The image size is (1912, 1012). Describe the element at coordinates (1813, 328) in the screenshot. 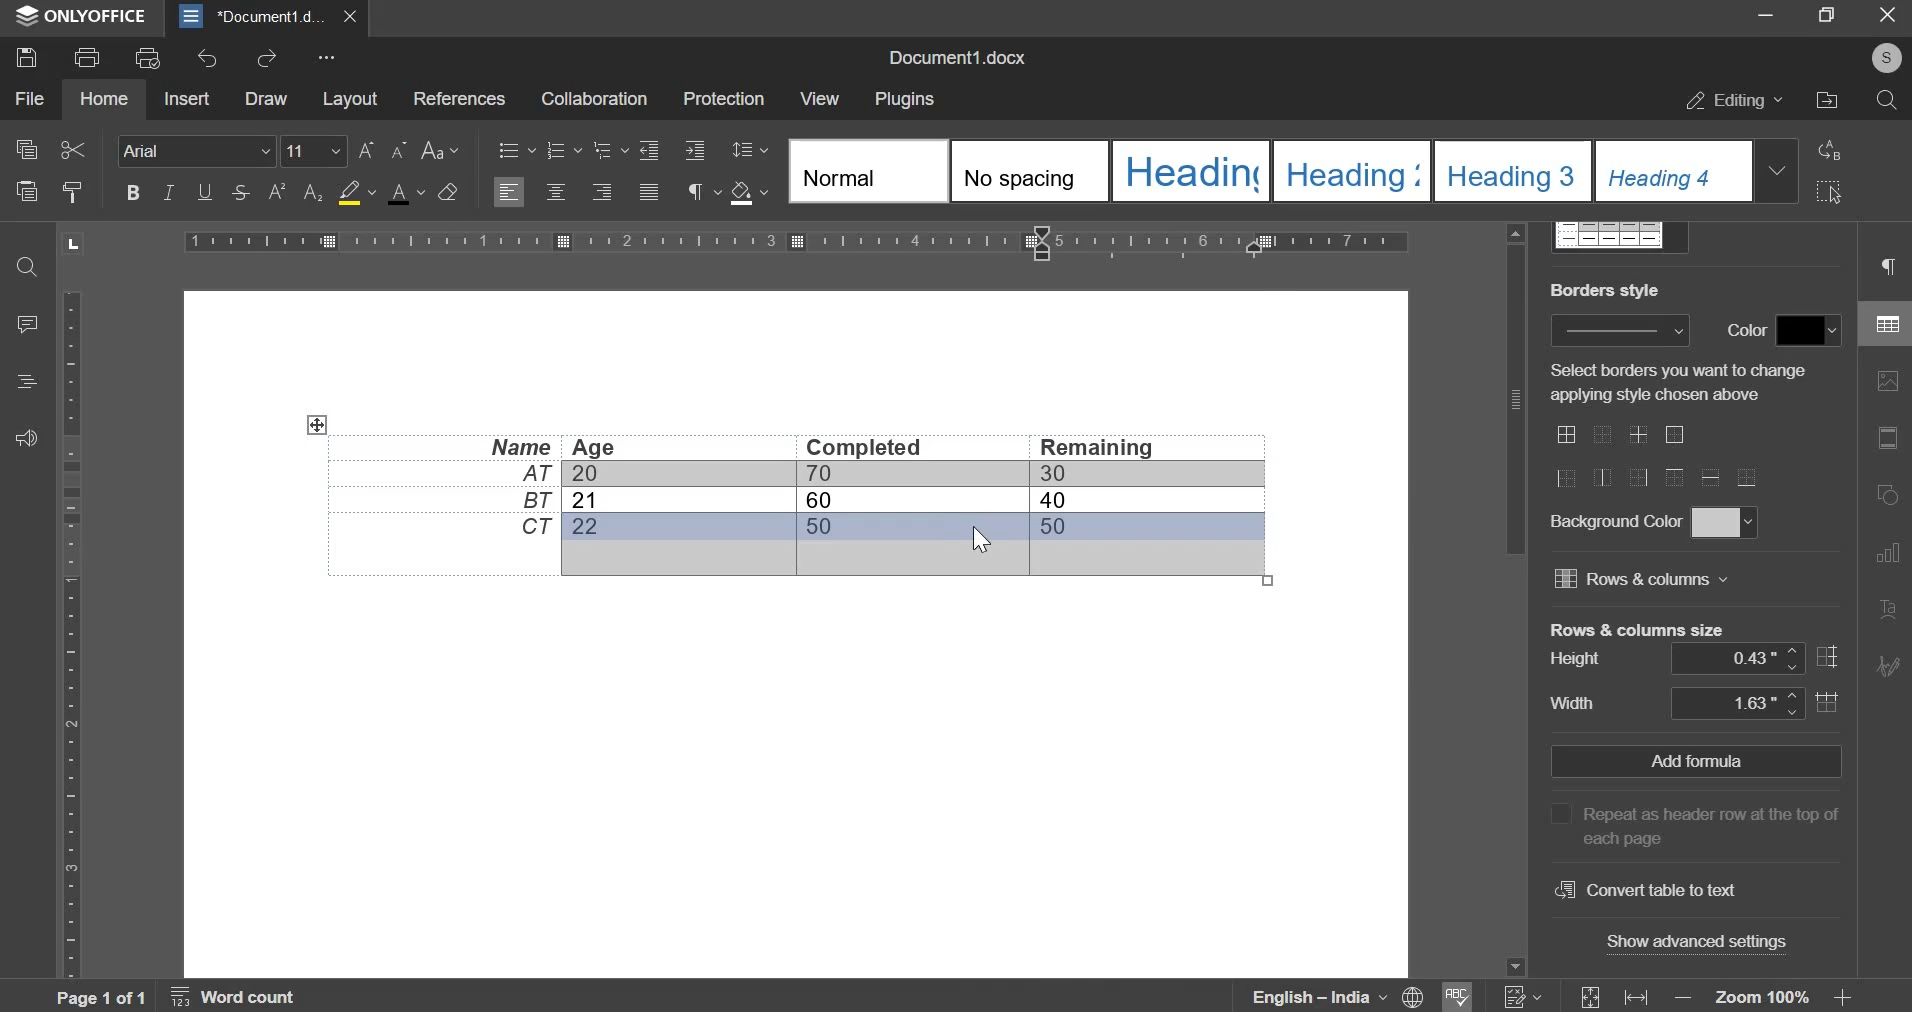

I see `border color` at that location.